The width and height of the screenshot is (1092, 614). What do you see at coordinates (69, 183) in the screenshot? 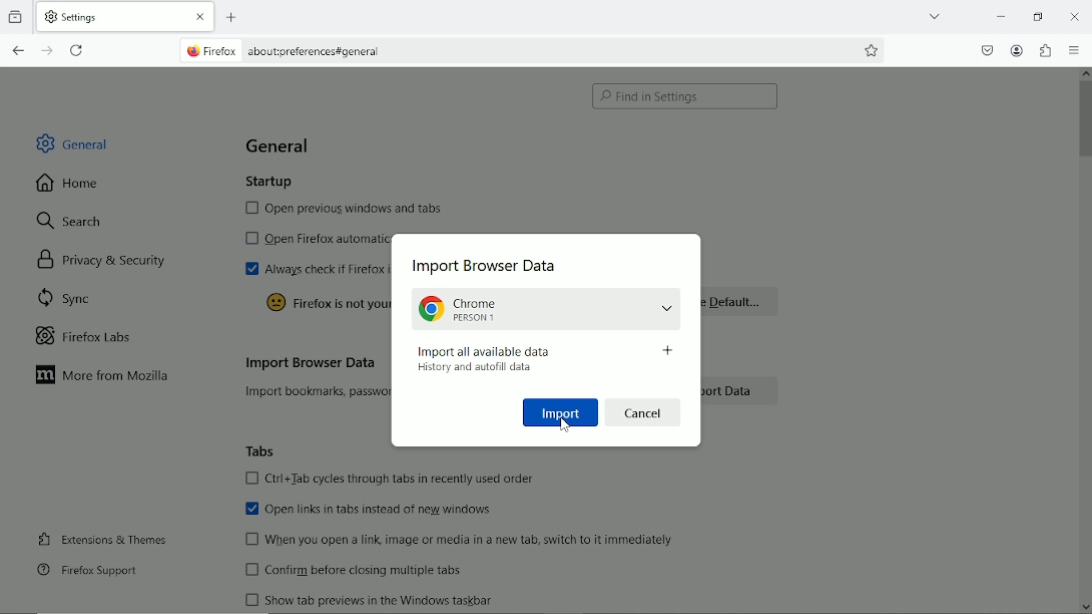
I see `Home` at bounding box center [69, 183].